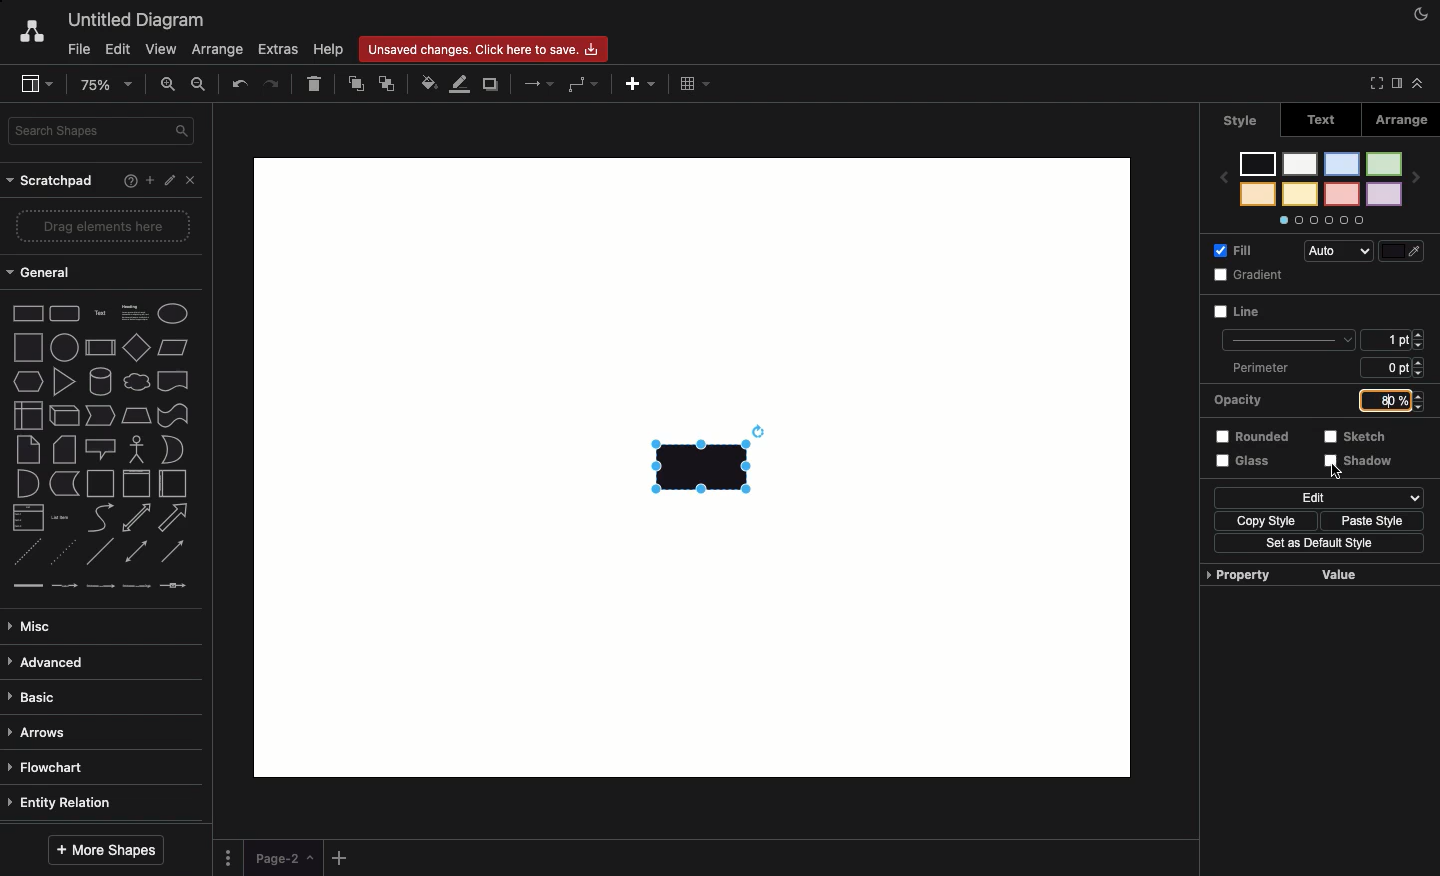 The height and width of the screenshot is (876, 1440). Describe the element at coordinates (1361, 462) in the screenshot. I see `Shadow` at that location.